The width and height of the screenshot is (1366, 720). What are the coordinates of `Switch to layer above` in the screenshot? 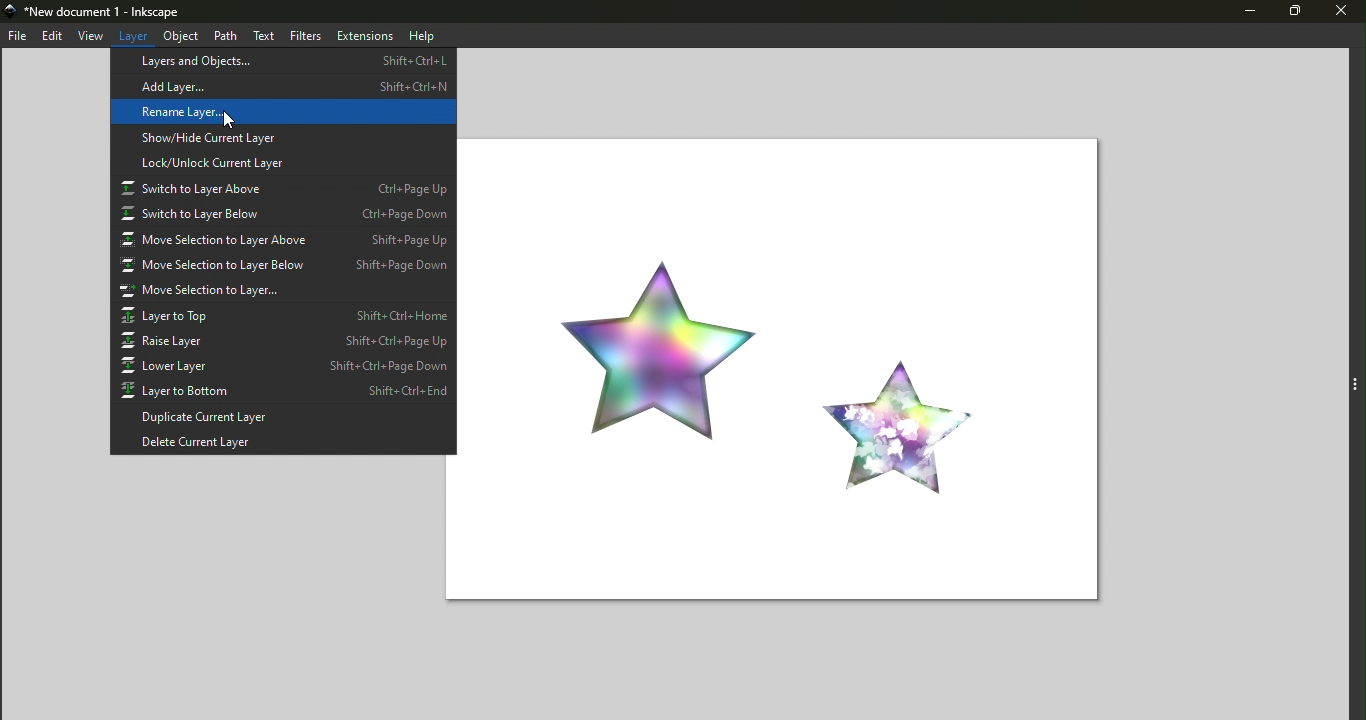 It's located at (285, 188).